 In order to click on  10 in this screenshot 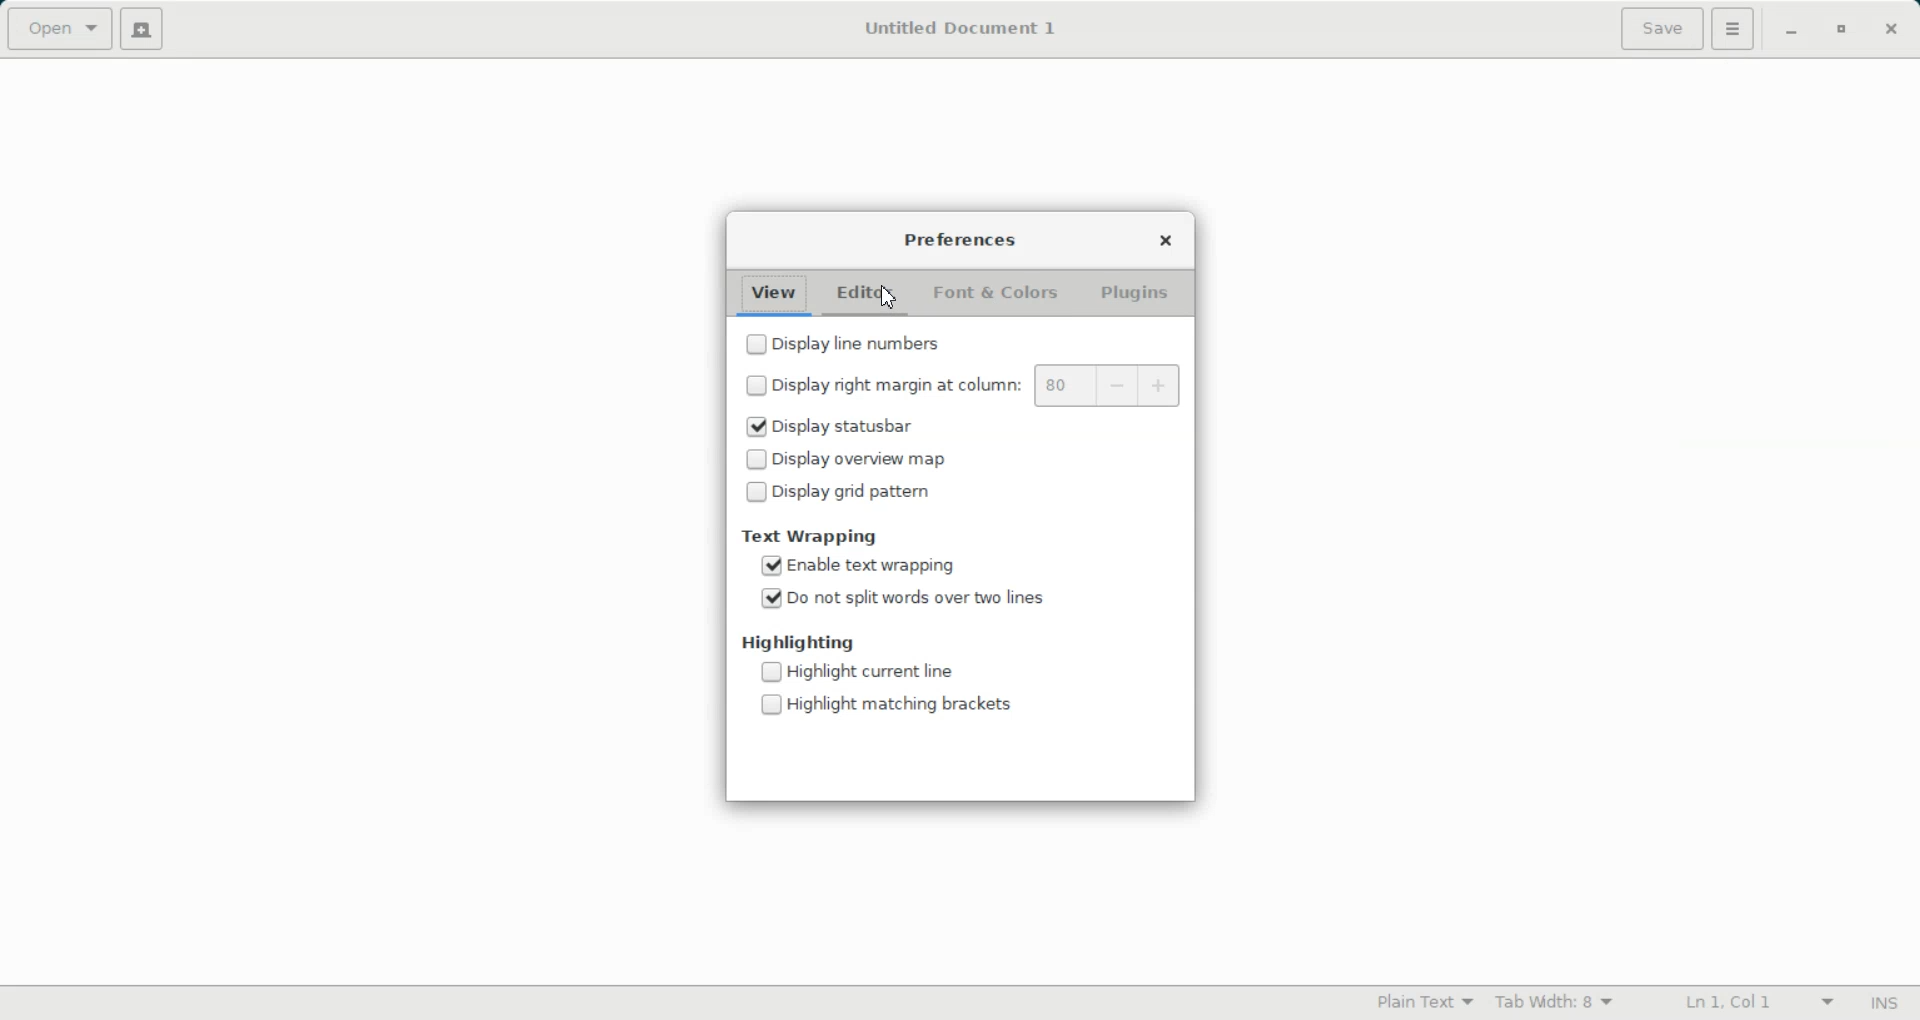, I will do `click(1058, 384)`.